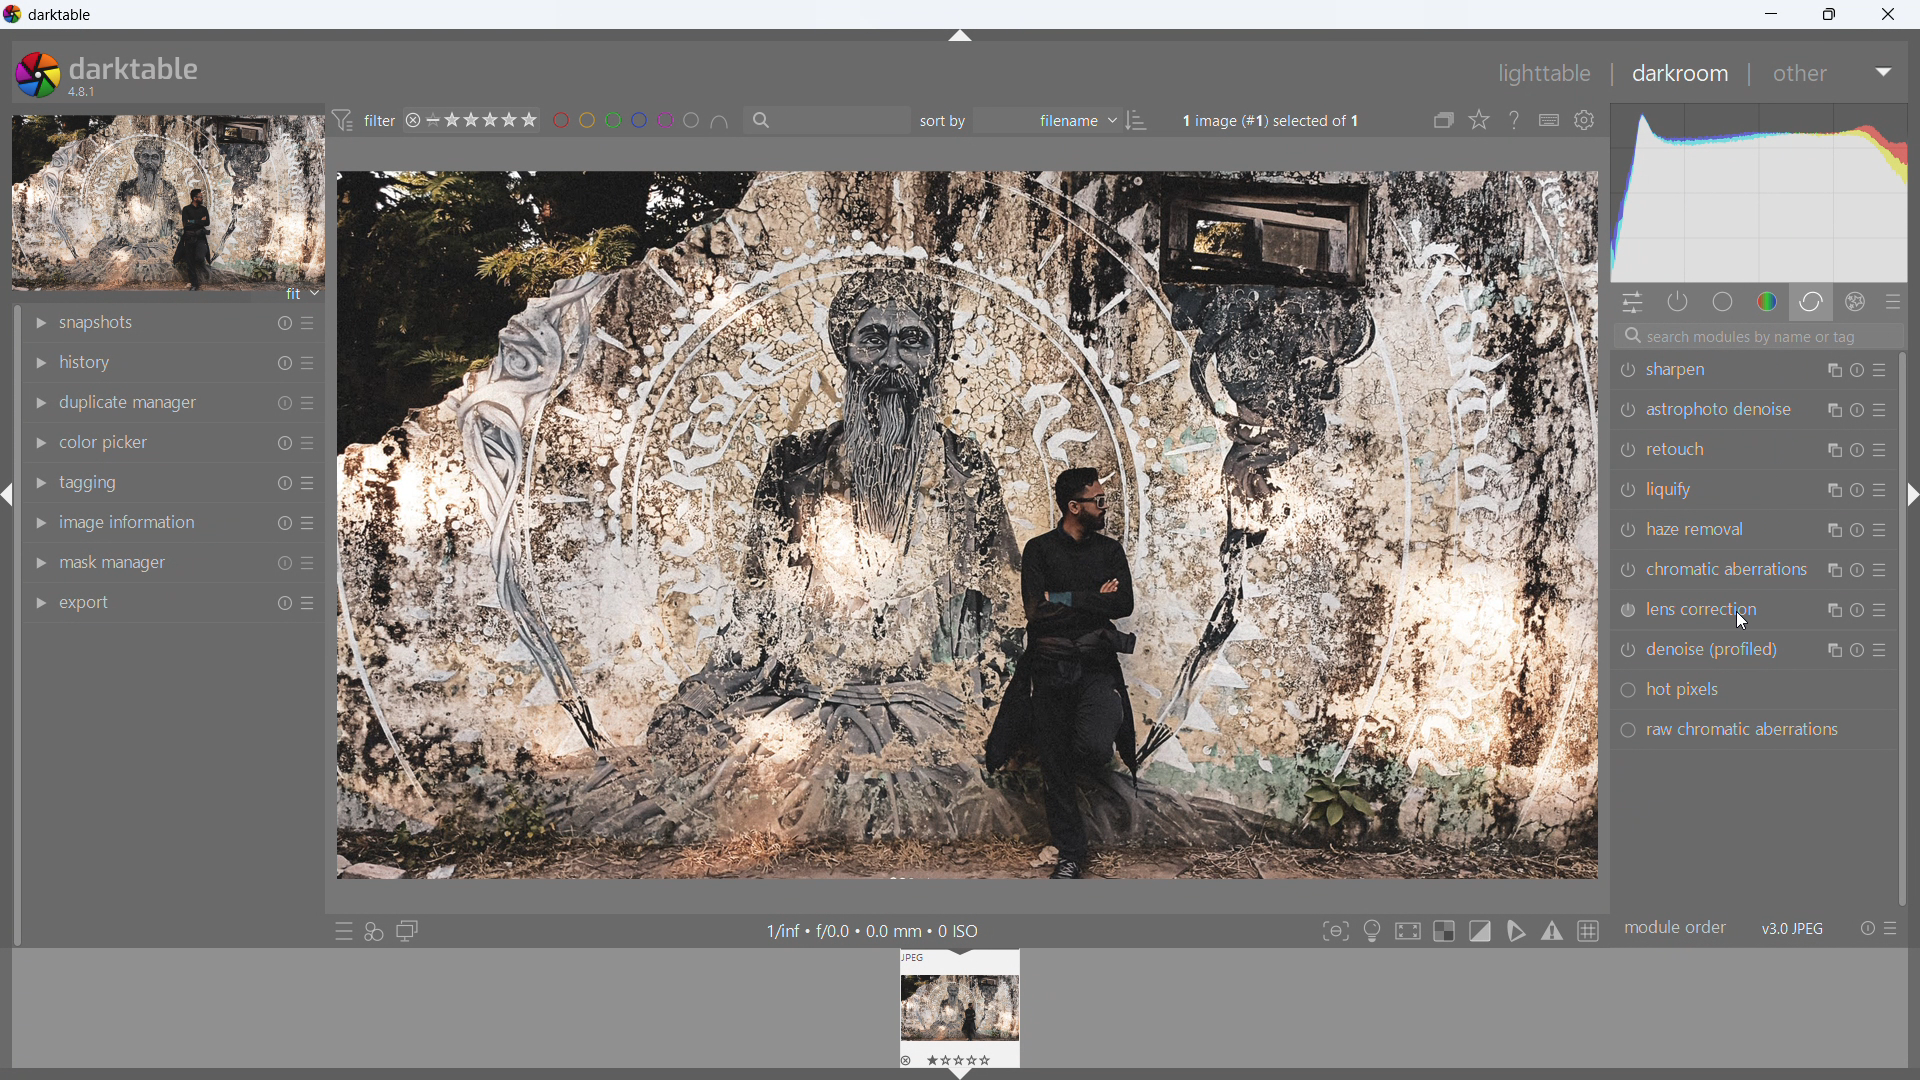 The image size is (1920, 1080). Describe the element at coordinates (1480, 121) in the screenshot. I see `click to change the type of overlays shown on thumbnails` at that location.